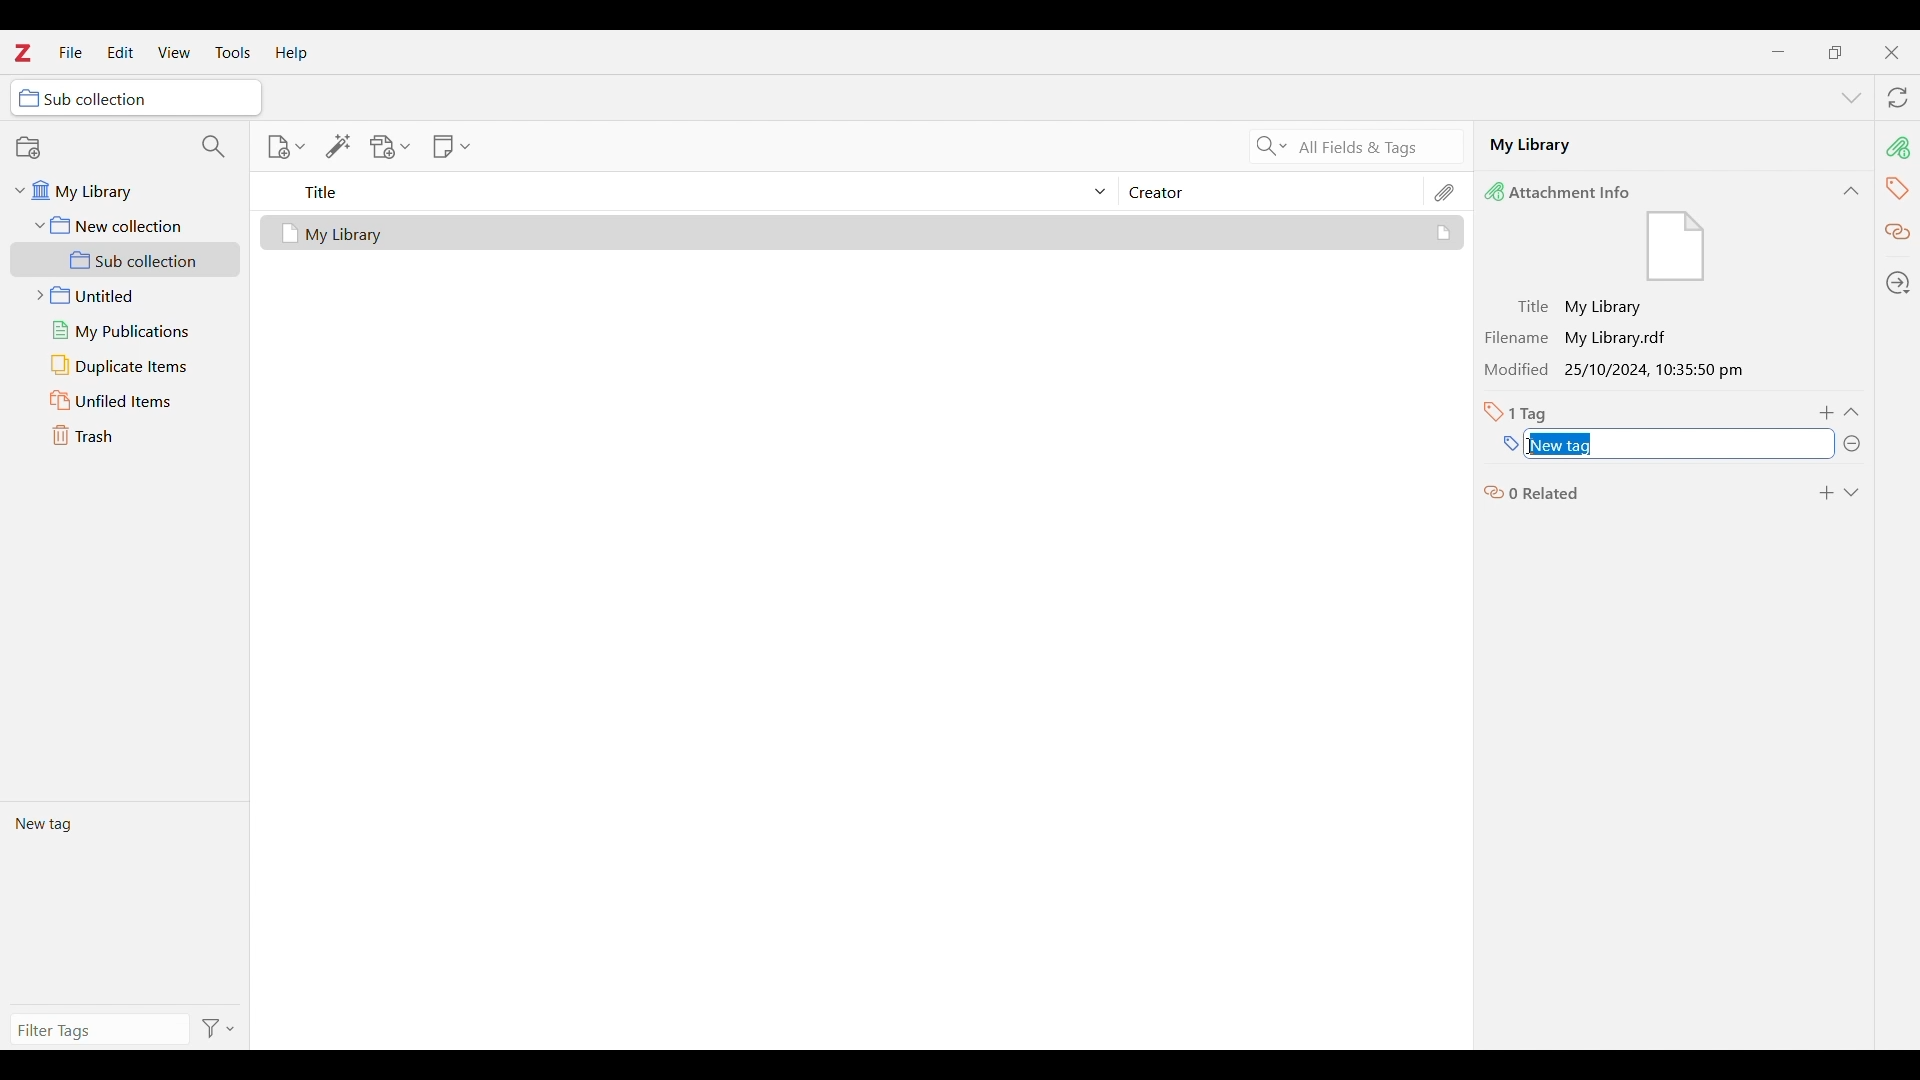 The width and height of the screenshot is (1920, 1080). What do you see at coordinates (214, 146) in the screenshot?
I see `Filter collections` at bounding box center [214, 146].